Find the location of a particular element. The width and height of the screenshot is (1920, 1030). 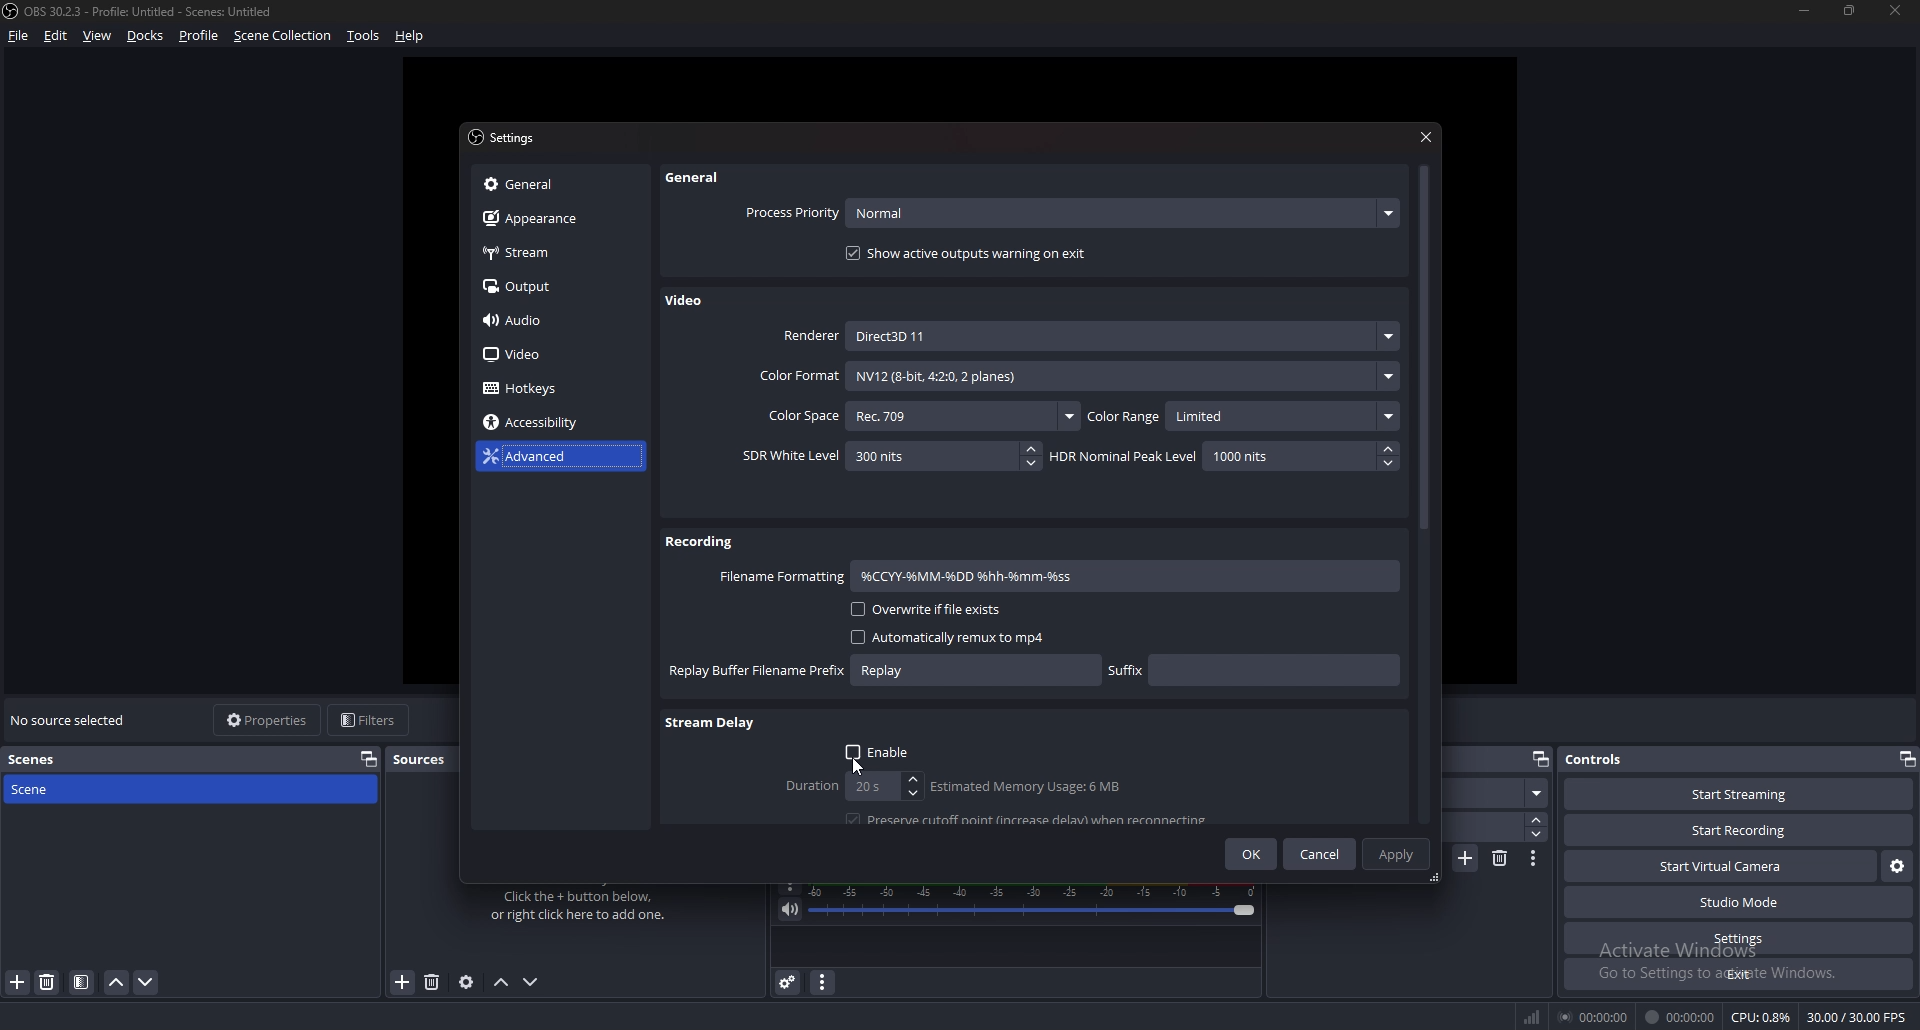

sources is located at coordinates (426, 760).